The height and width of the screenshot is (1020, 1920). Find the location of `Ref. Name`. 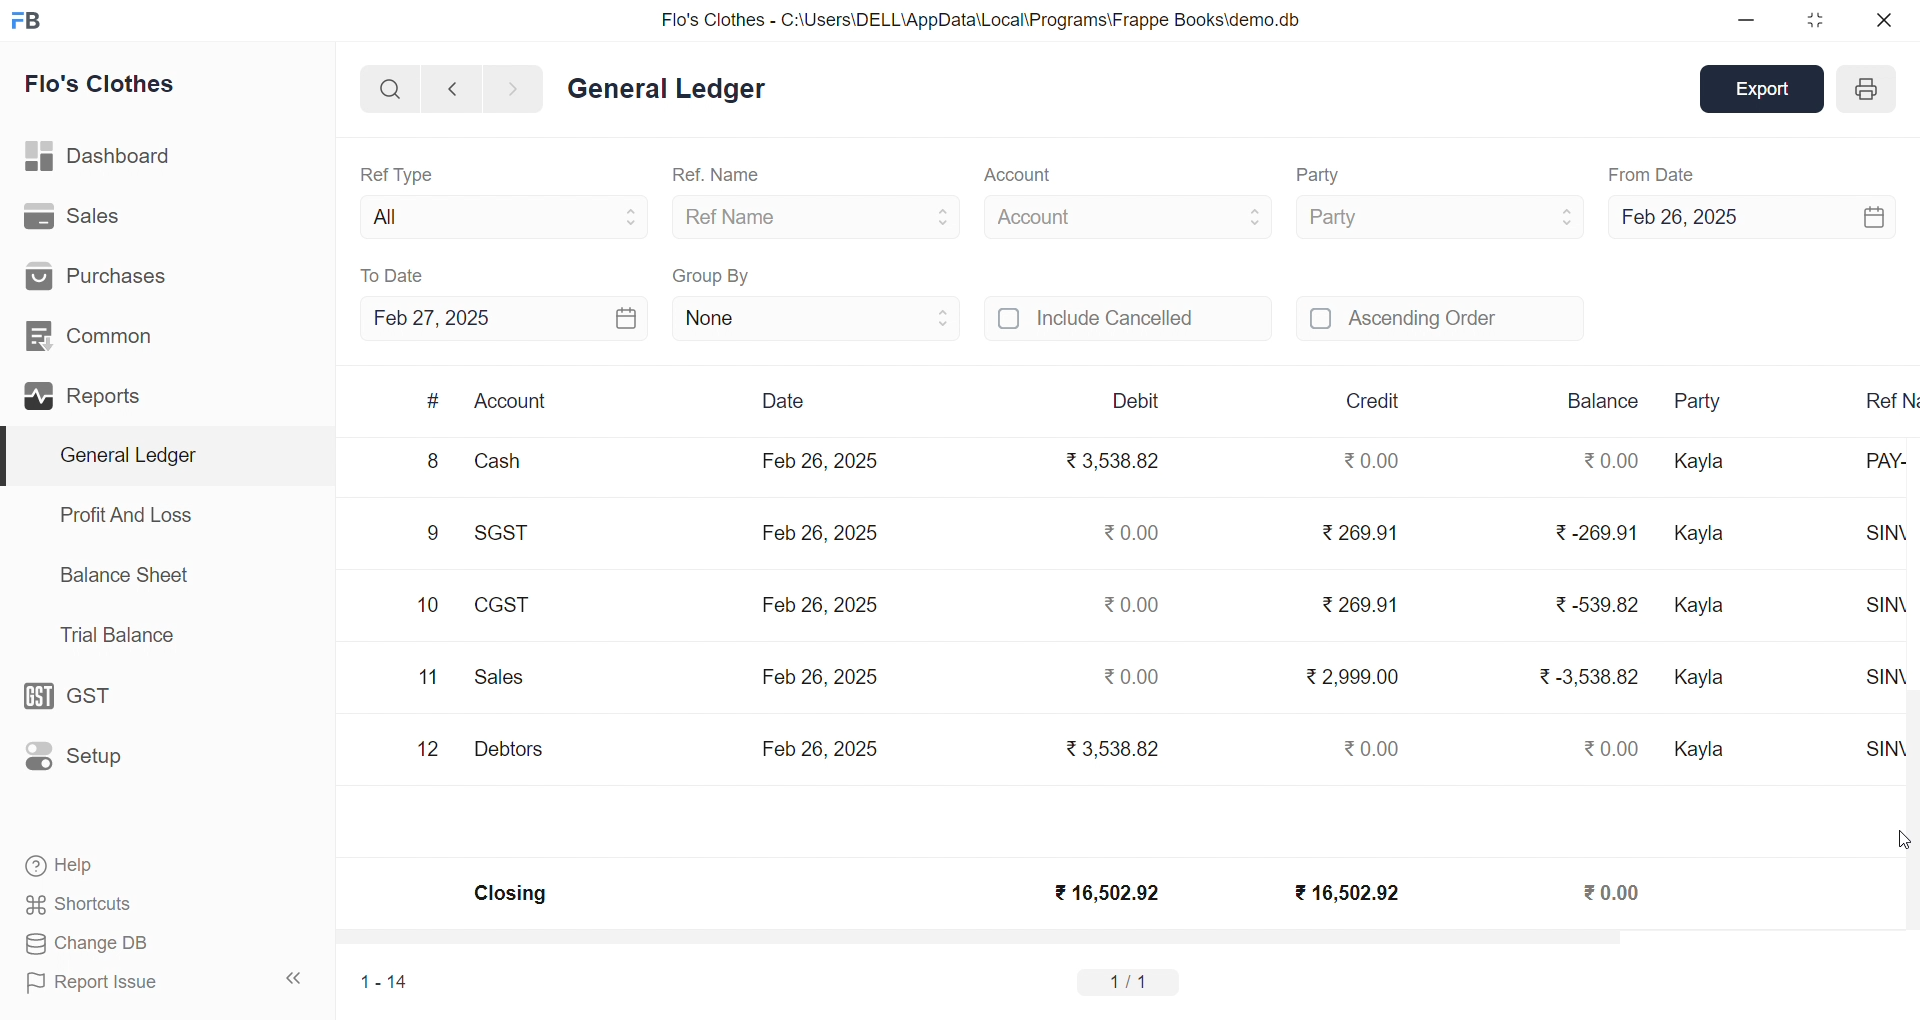

Ref. Name is located at coordinates (718, 176).